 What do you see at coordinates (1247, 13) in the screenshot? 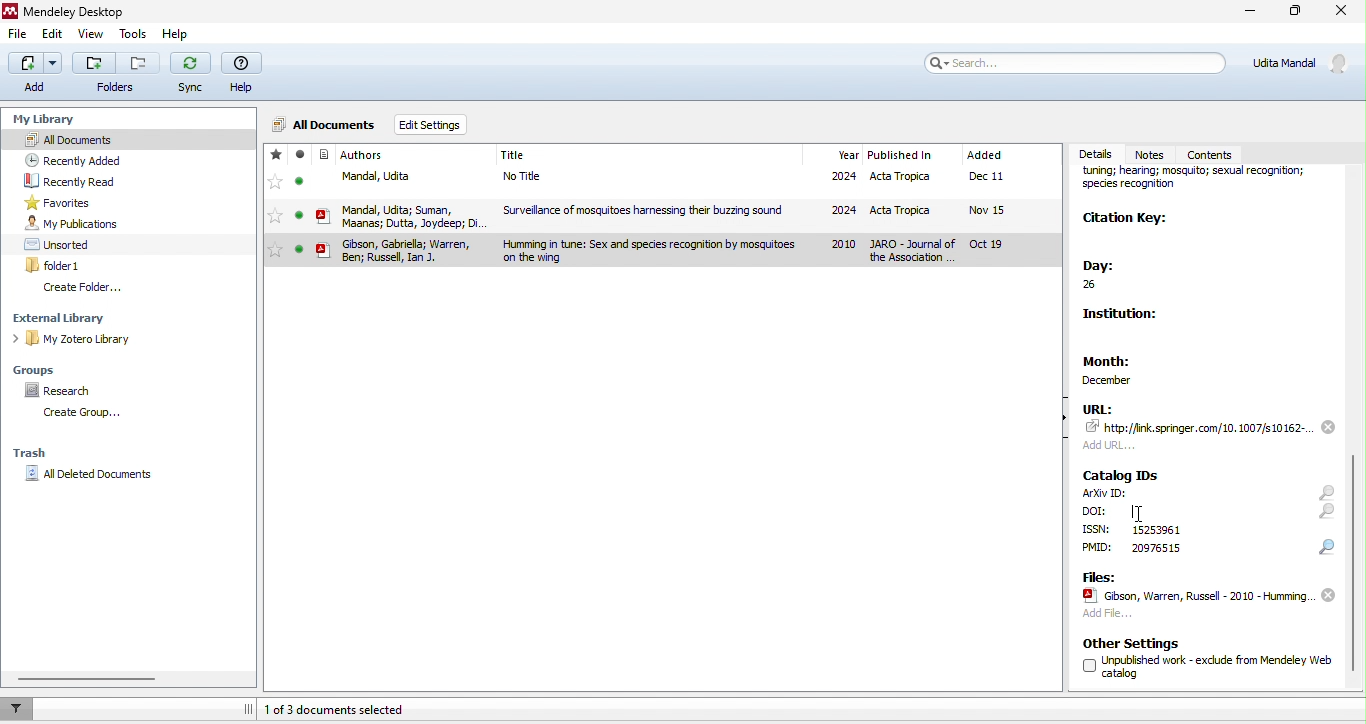
I see `minimize` at bounding box center [1247, 13].